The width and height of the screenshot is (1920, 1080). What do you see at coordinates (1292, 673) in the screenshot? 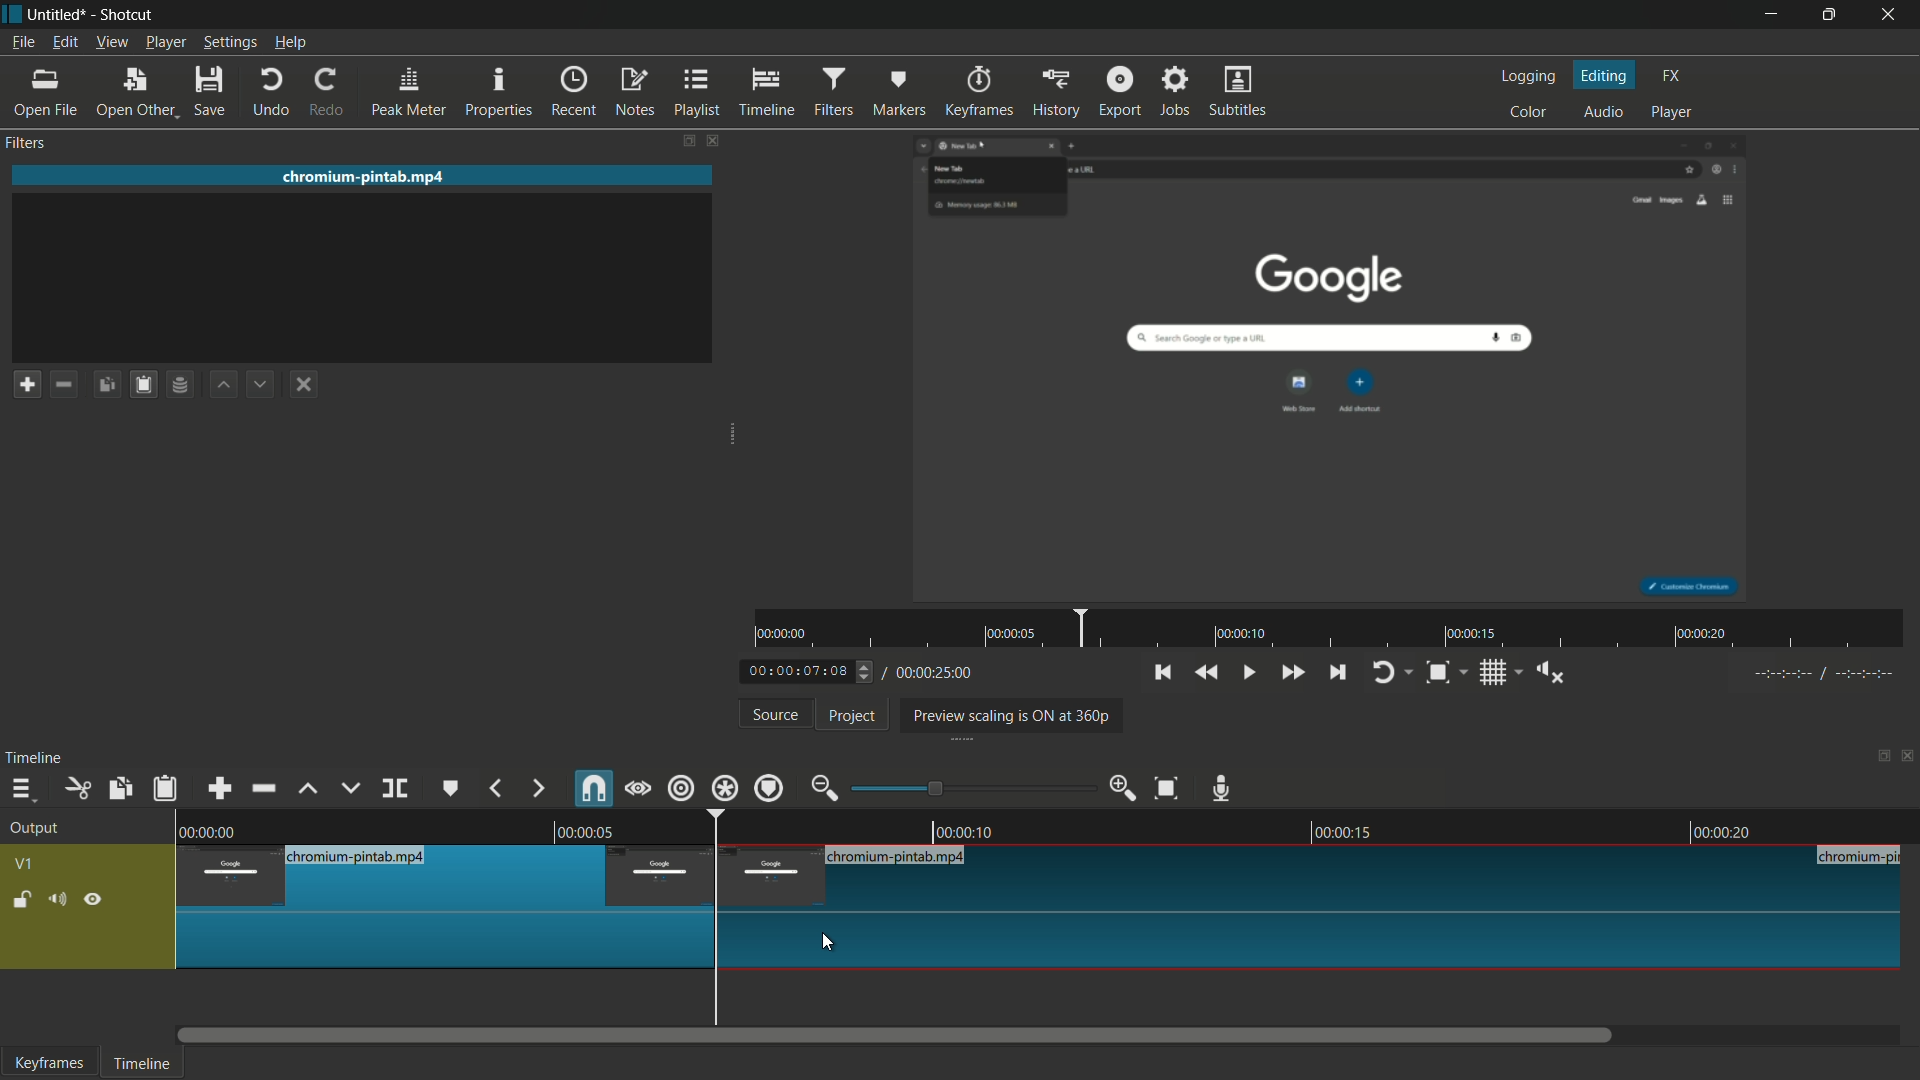
I see `quickly play forward` at bounding box center [1292, 673].